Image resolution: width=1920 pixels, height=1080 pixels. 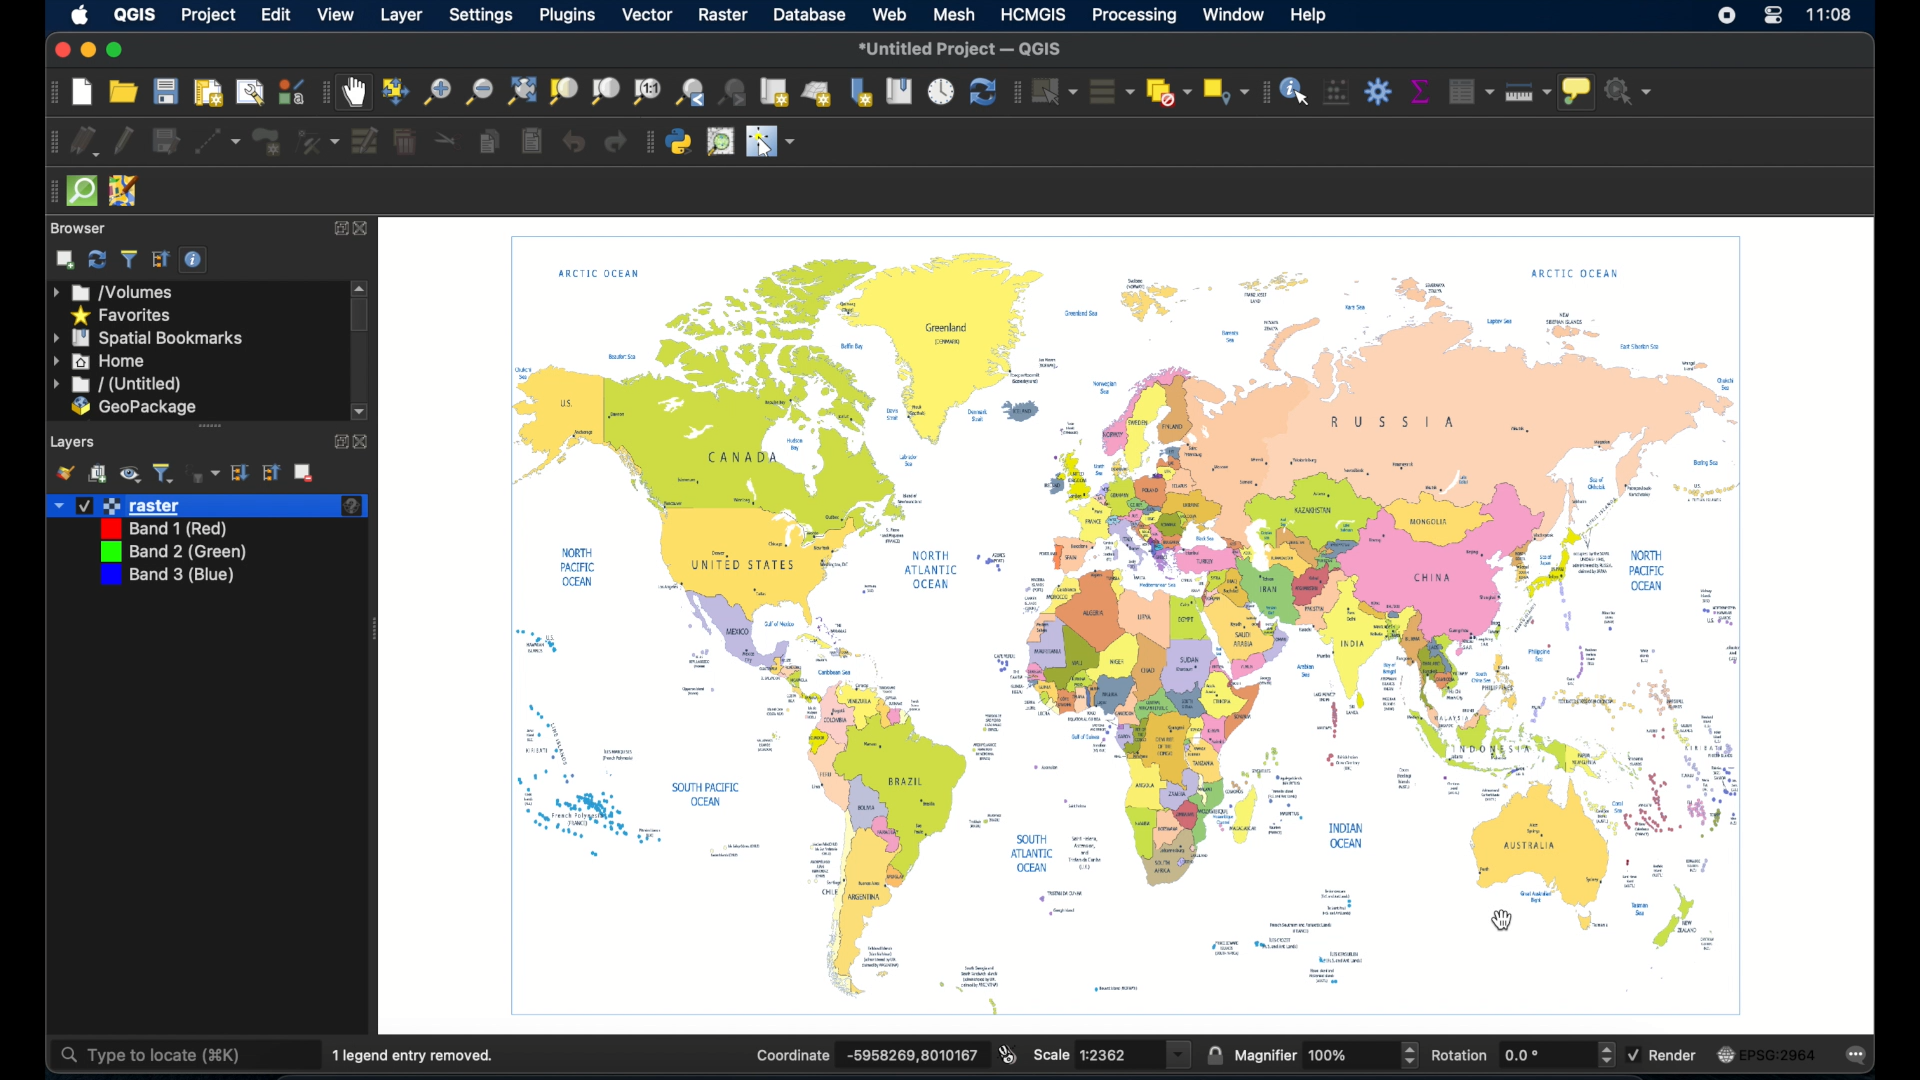 What do you see at coordinates (308, 473) in the screenshot?
I see `remove layer/group` at bounding box center [308, 473].